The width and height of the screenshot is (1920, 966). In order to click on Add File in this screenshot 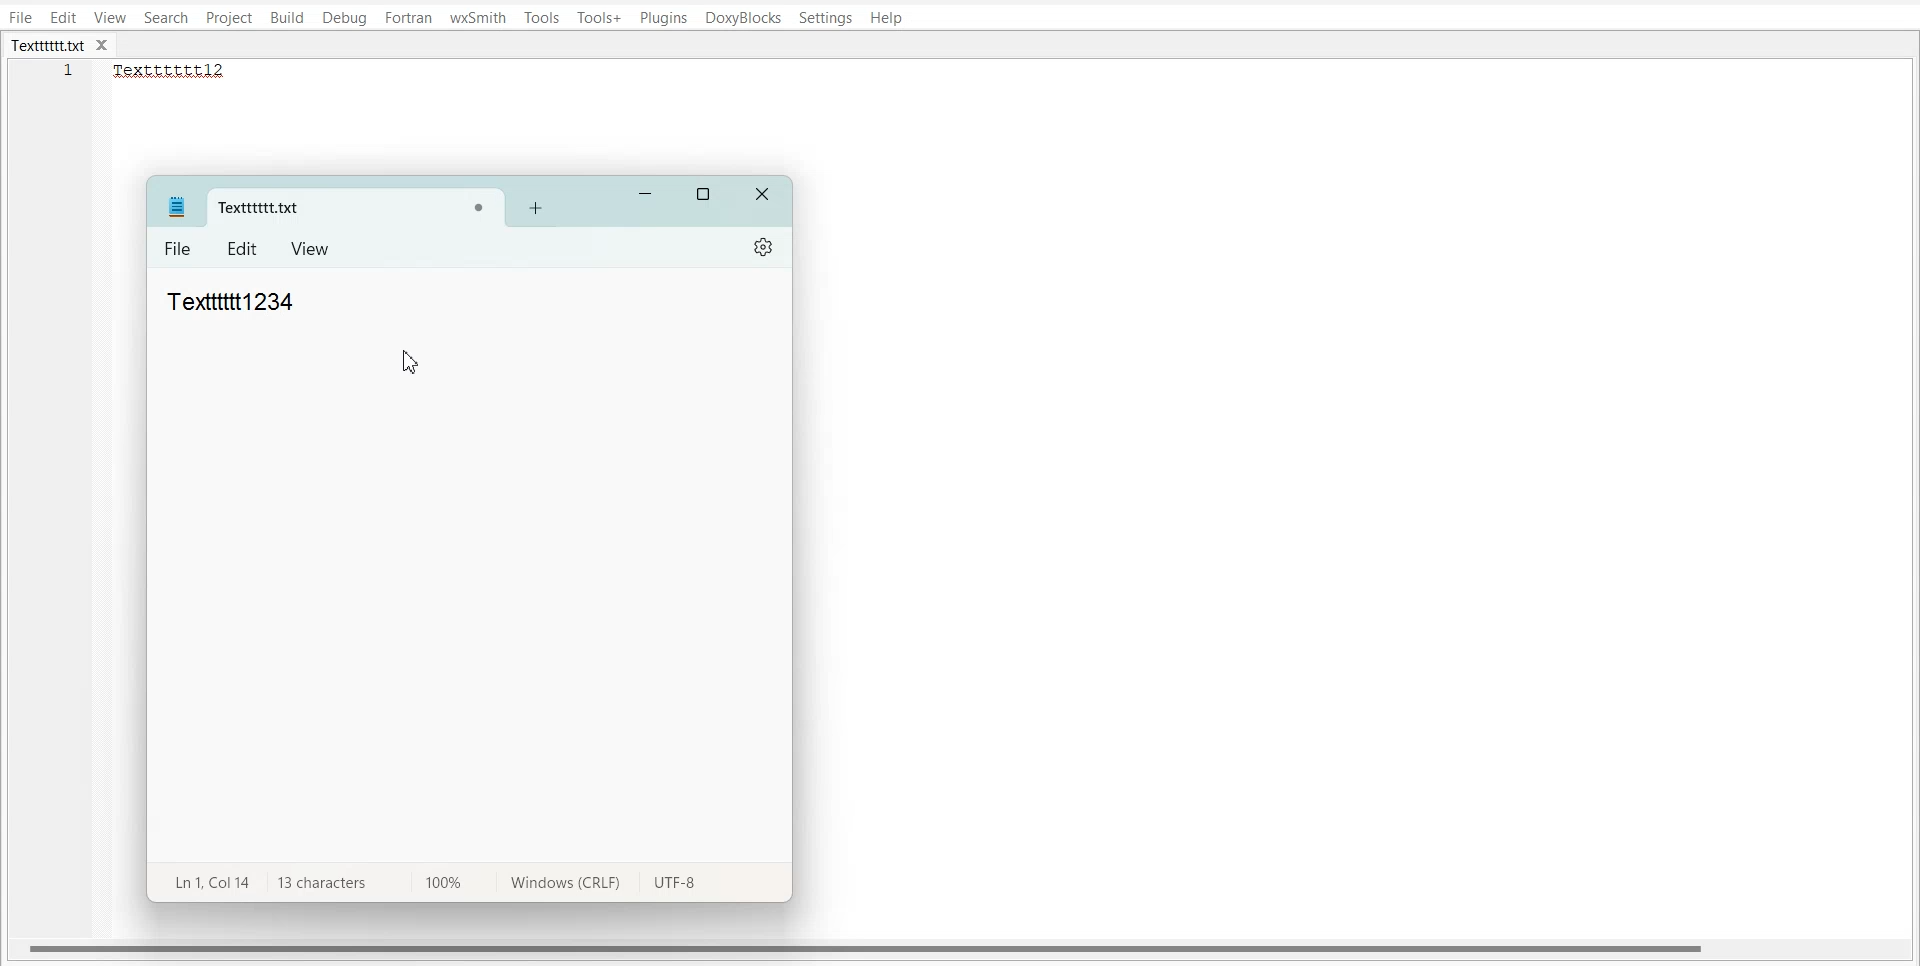, I will do `click(535, 207)`.